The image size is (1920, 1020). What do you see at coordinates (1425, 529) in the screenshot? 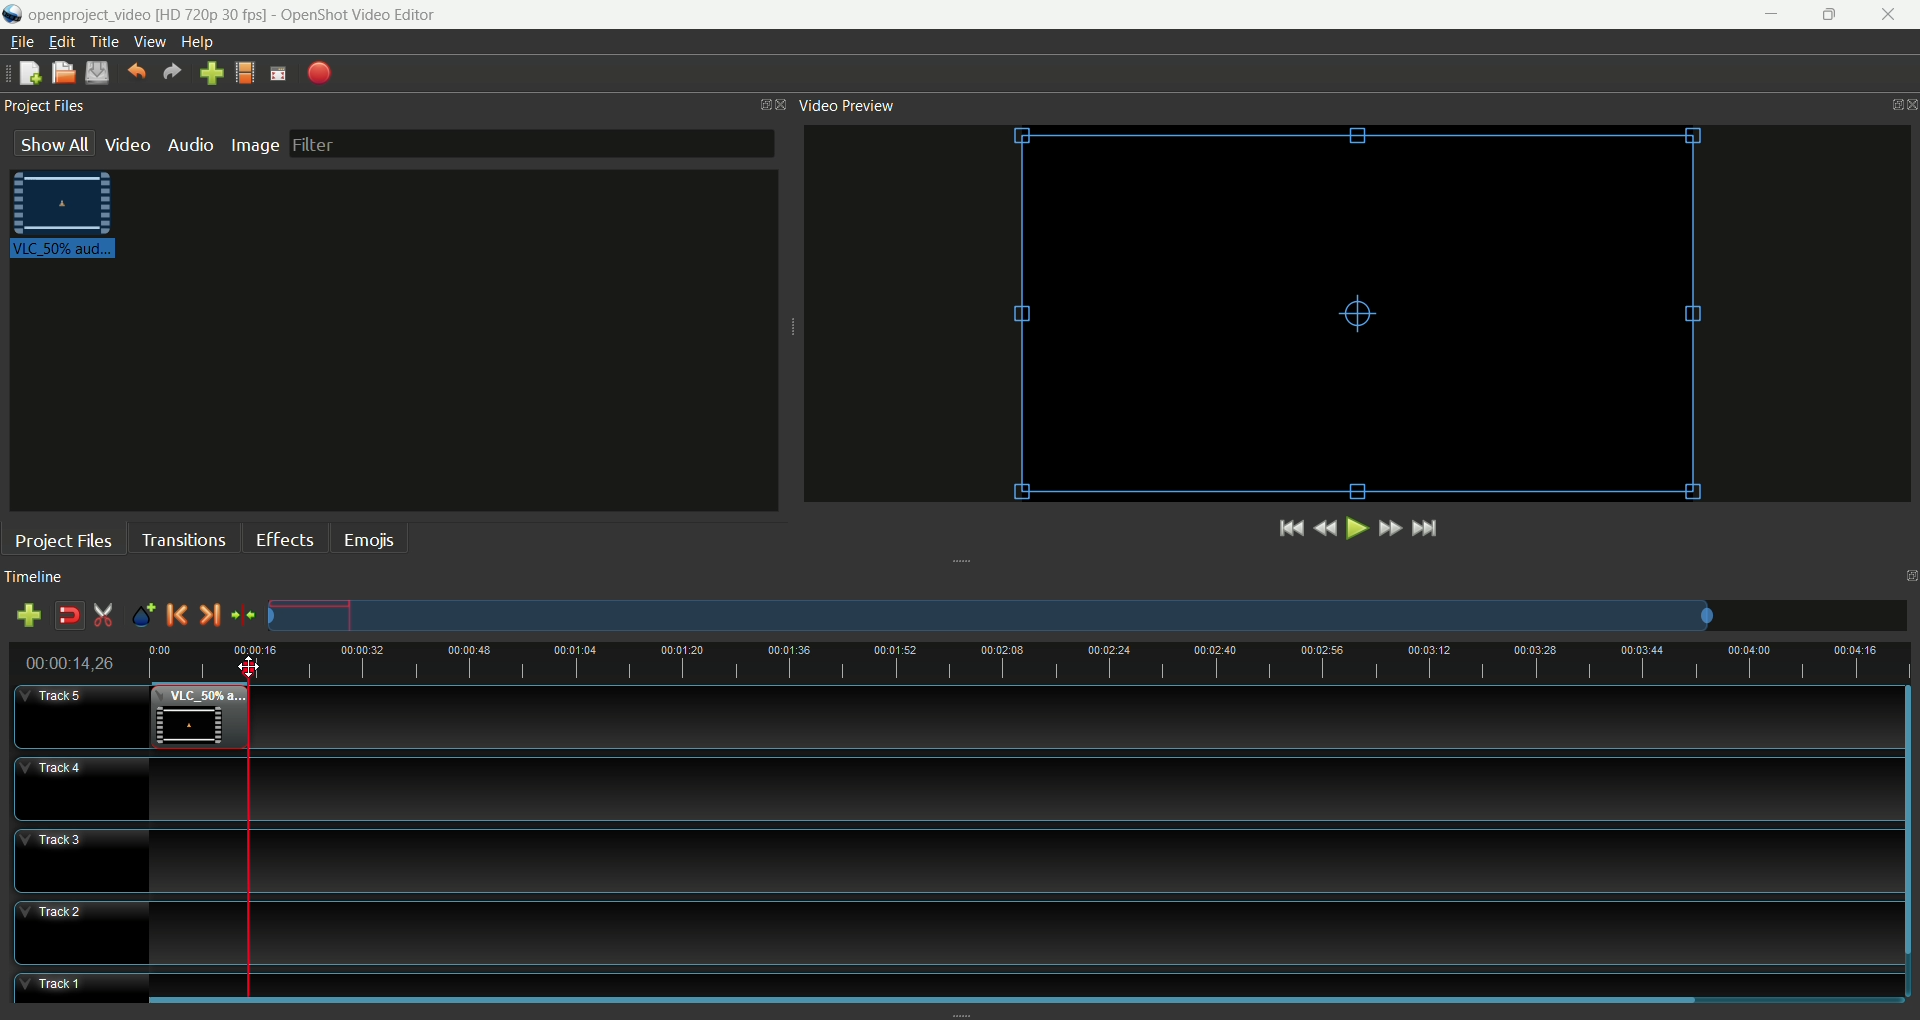
I see `jump to the end` at bounding box center [1425, 529].